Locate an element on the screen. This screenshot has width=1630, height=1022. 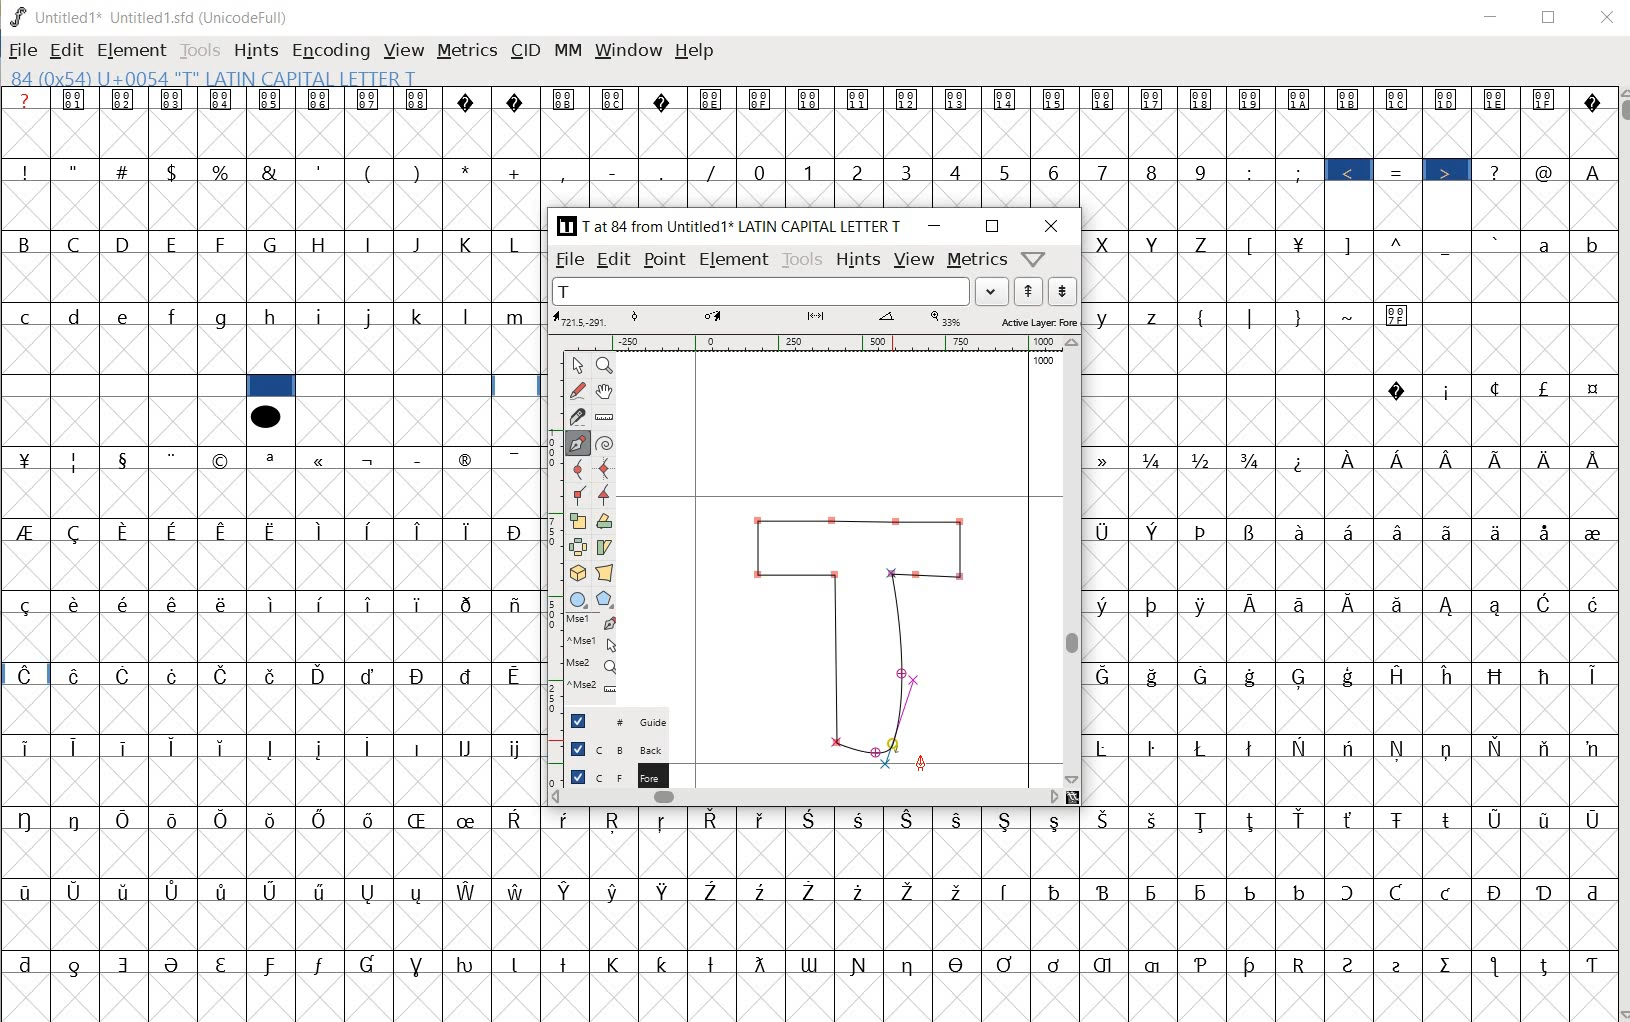
point is located at coordinates (663, 260).